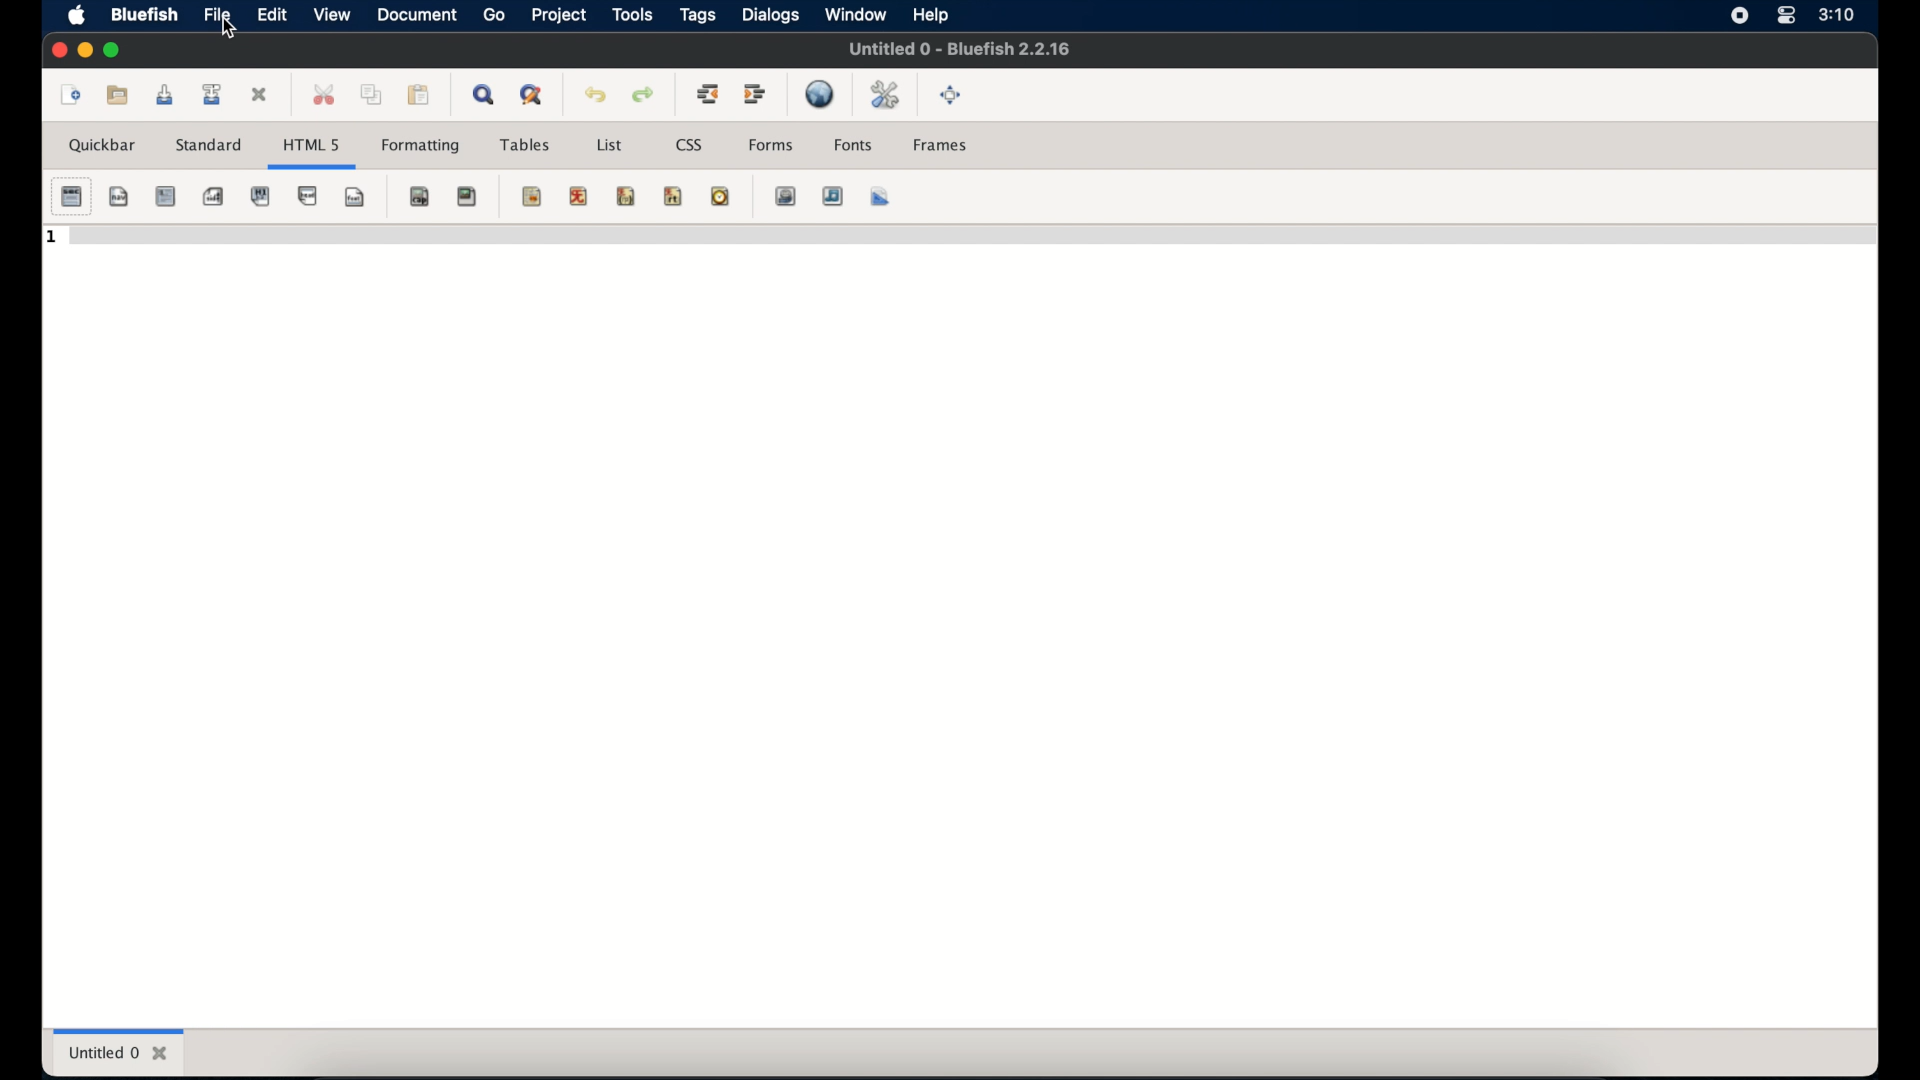 This screenshot has width=1920, height=1080. I want to click on figure, so click(468, 197).